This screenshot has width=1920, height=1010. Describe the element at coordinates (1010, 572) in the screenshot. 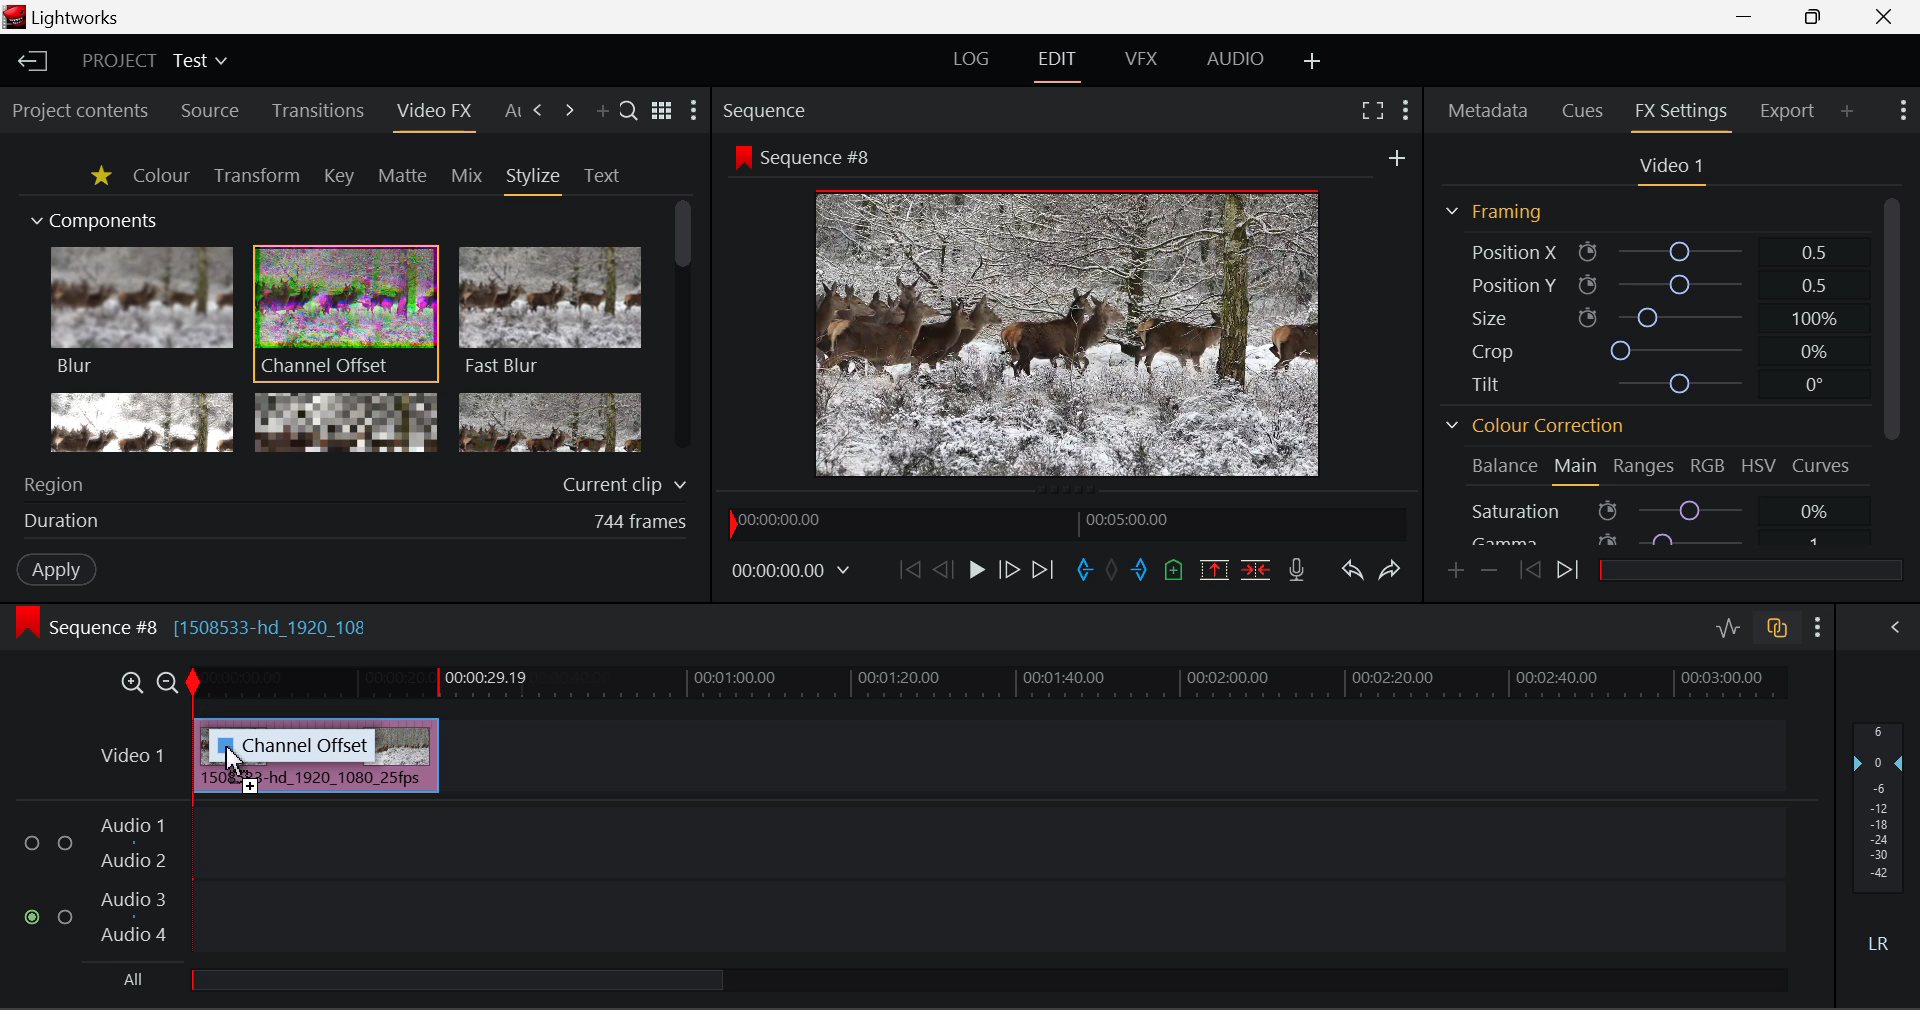

I see `Go Forward` at that location.